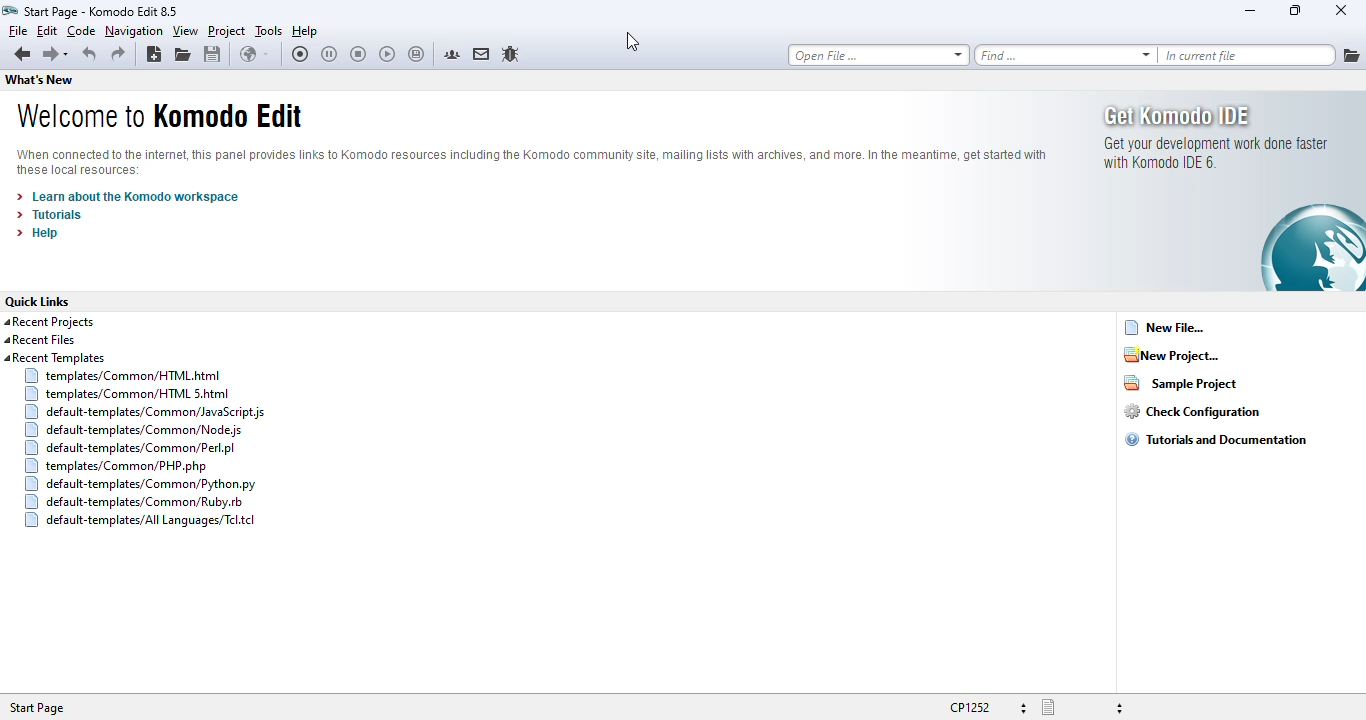 This screenshot has height=720, width=1366. Describe the element at coordinates (135, 440) in the screenshot. I see `recent templates` at that location.